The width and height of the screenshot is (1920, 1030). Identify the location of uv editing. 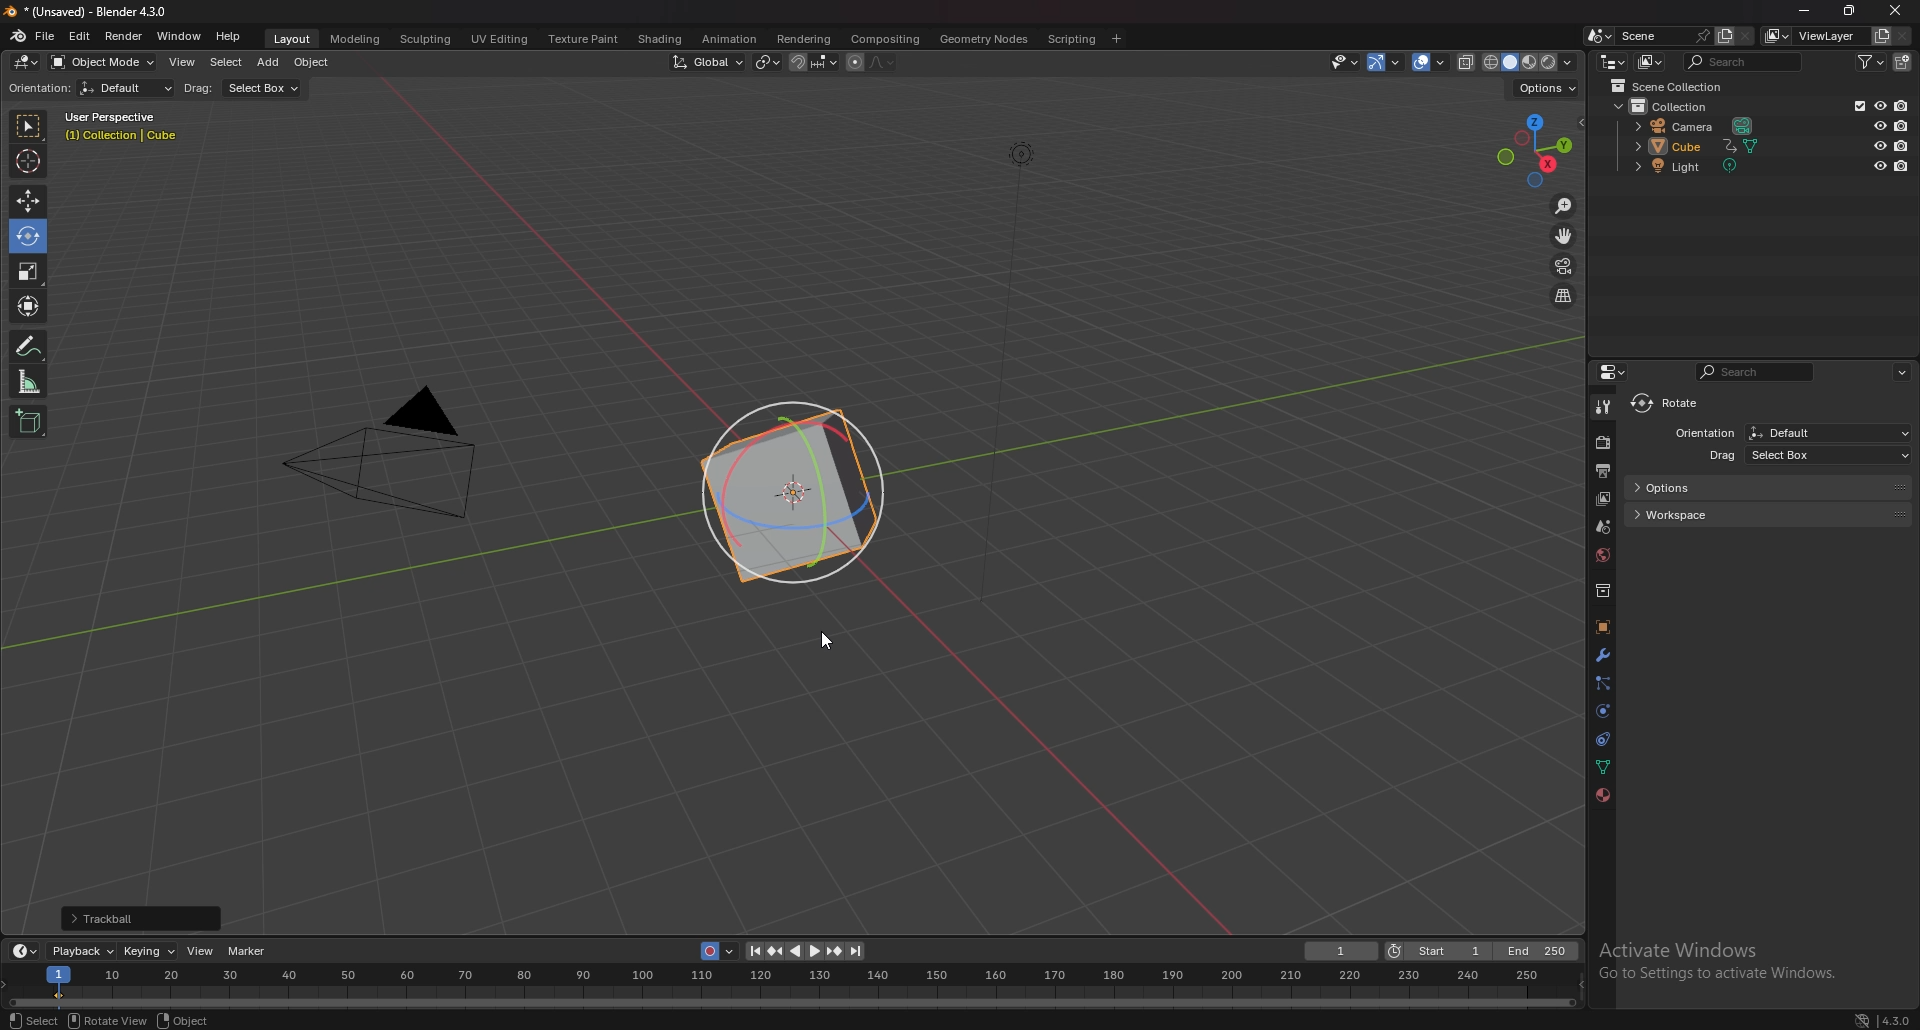
(500, 39).